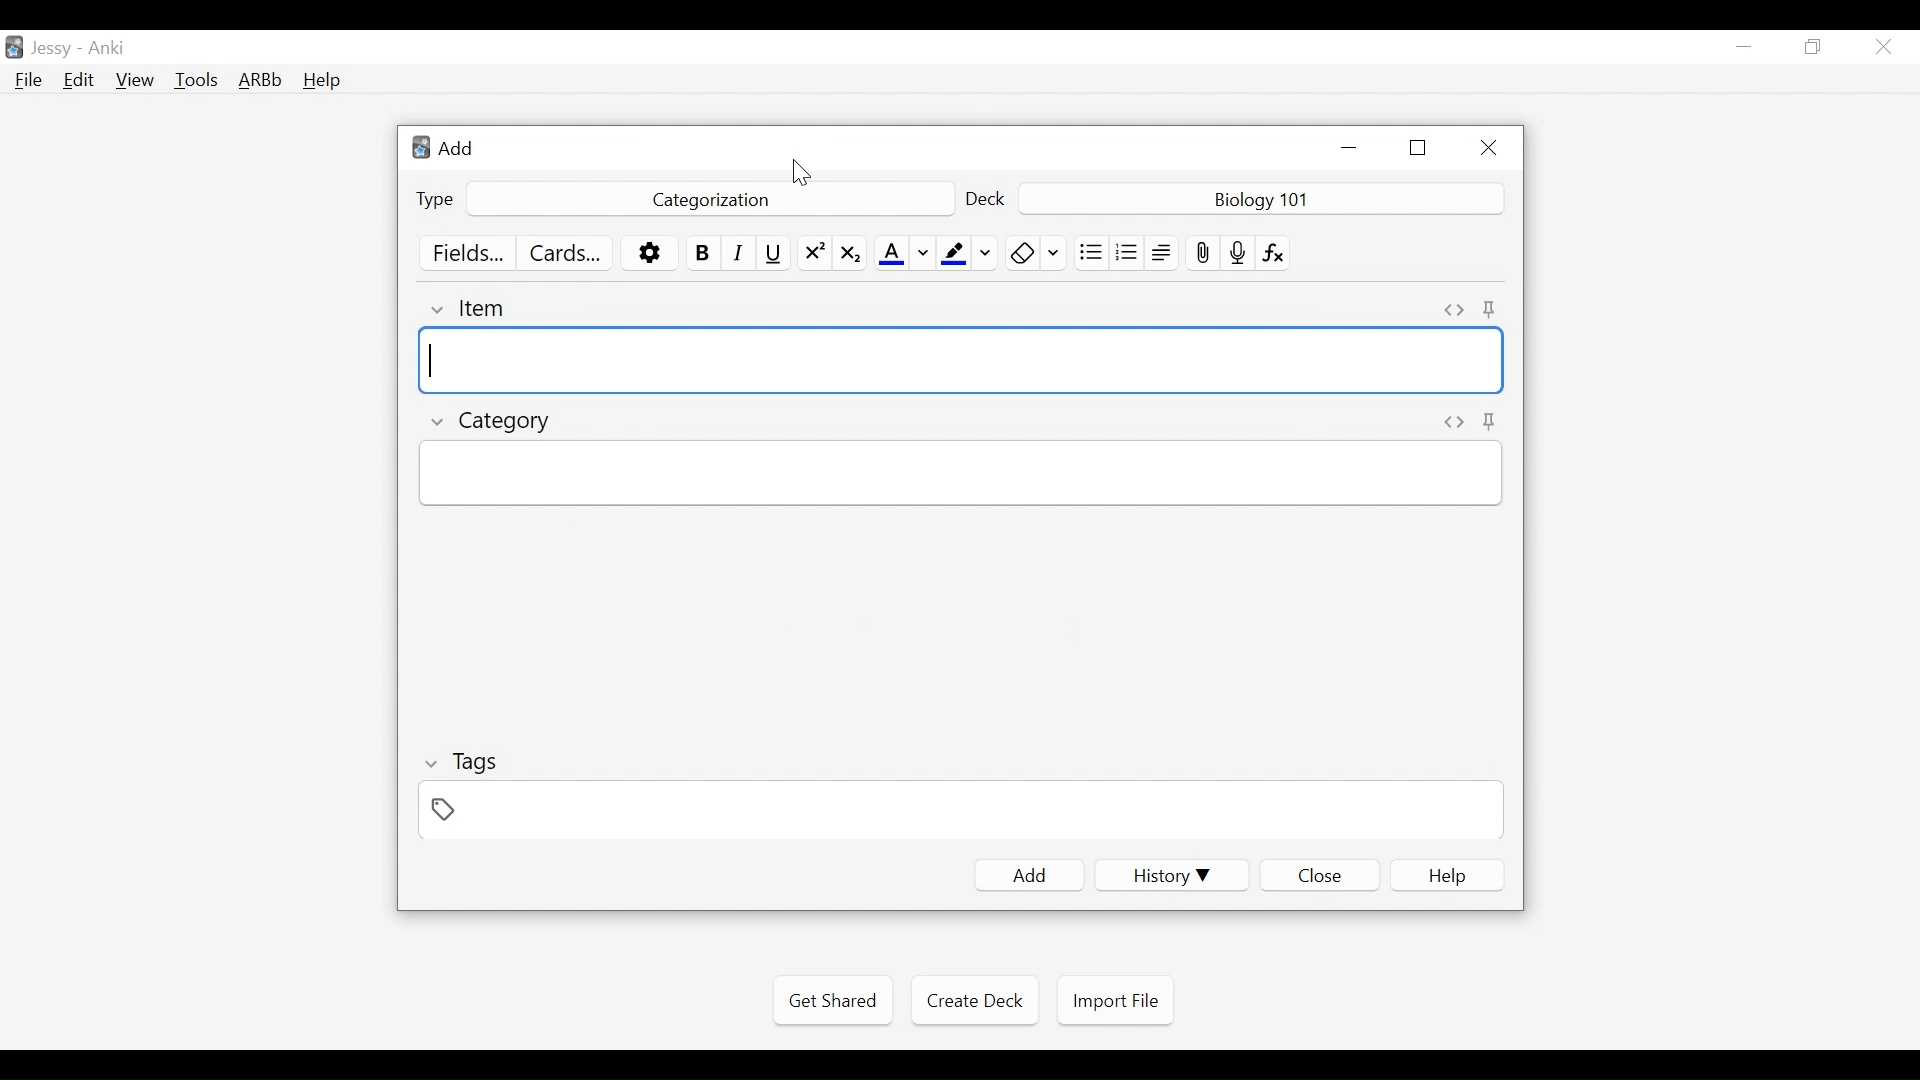  What do you see at coordinates (742, 252) in the screenshot?
I see `Italics` at bounding box center [742, 252].